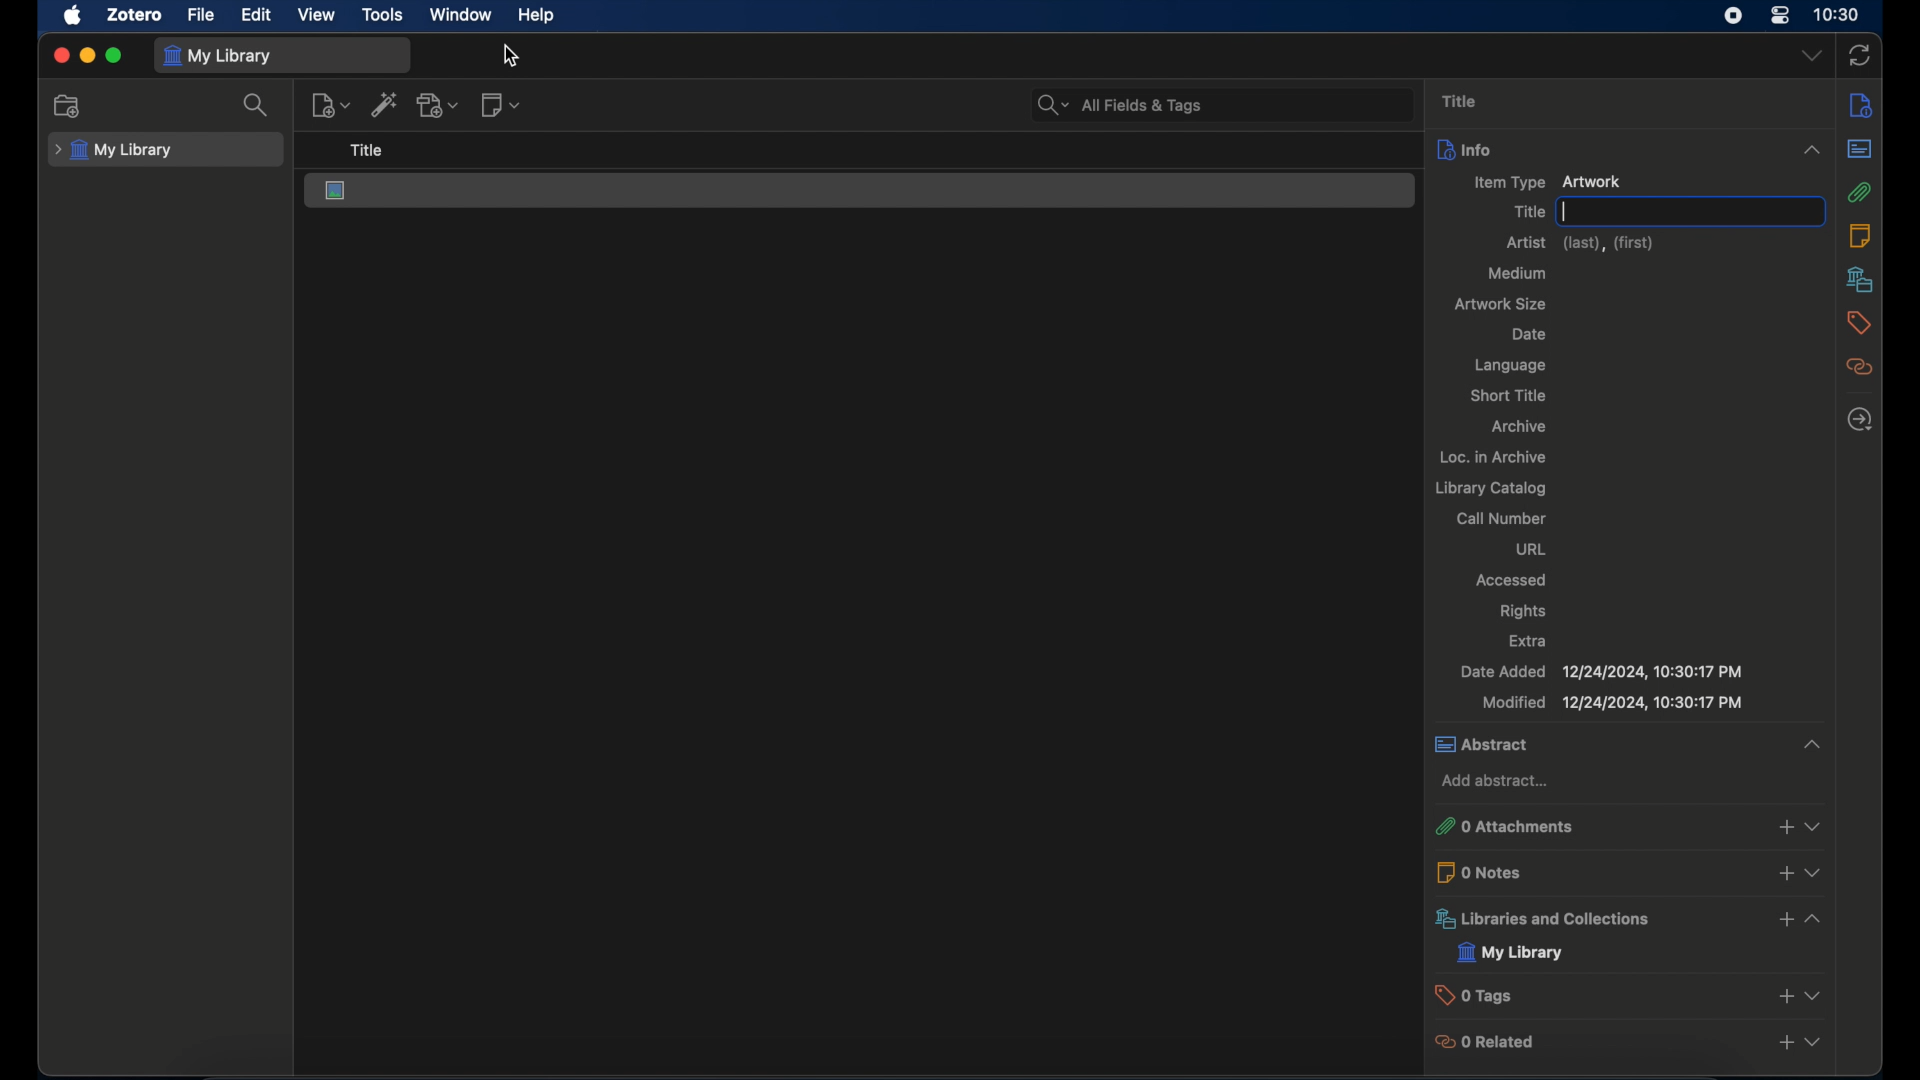 This screenshot has width=1920, height=1080. What do you see at coordinates (1548, 183) in the screenshot?
I see `new item artwork` at bounding box center [1548, 183].